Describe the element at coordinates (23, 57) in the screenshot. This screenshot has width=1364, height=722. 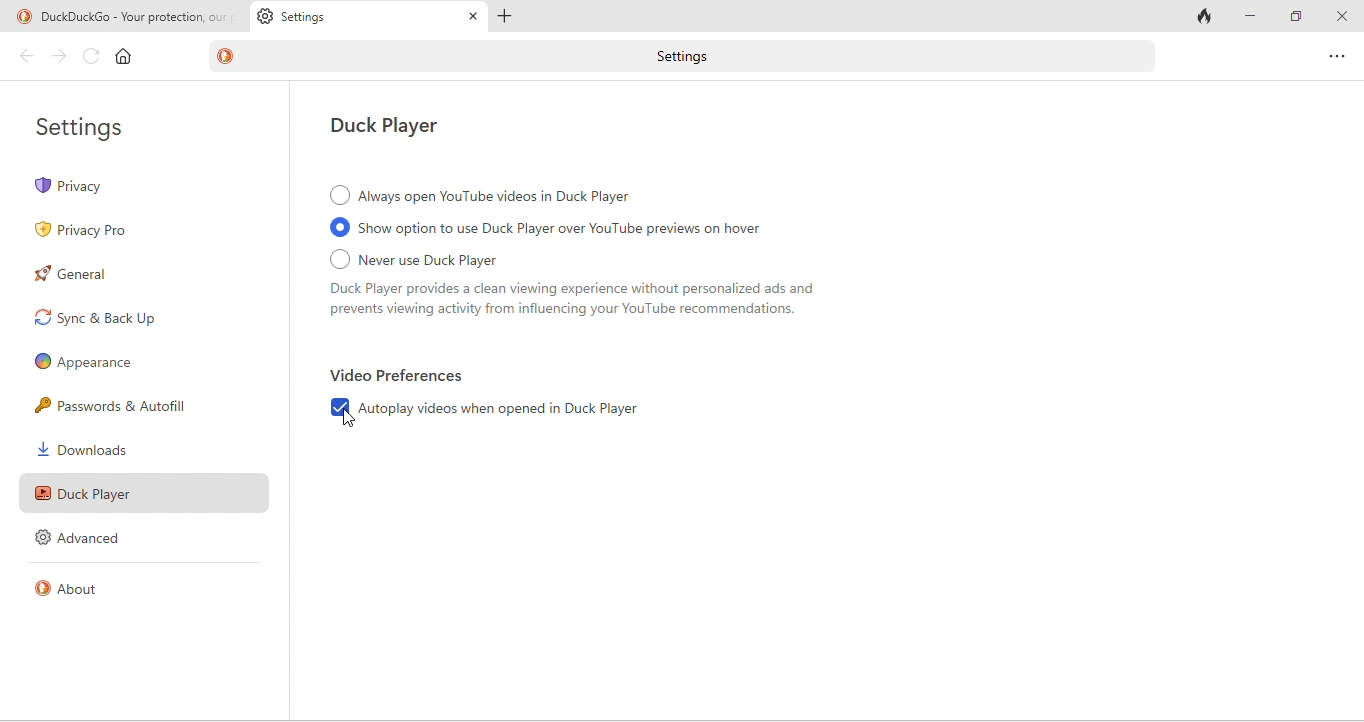
I see `back` at that location.